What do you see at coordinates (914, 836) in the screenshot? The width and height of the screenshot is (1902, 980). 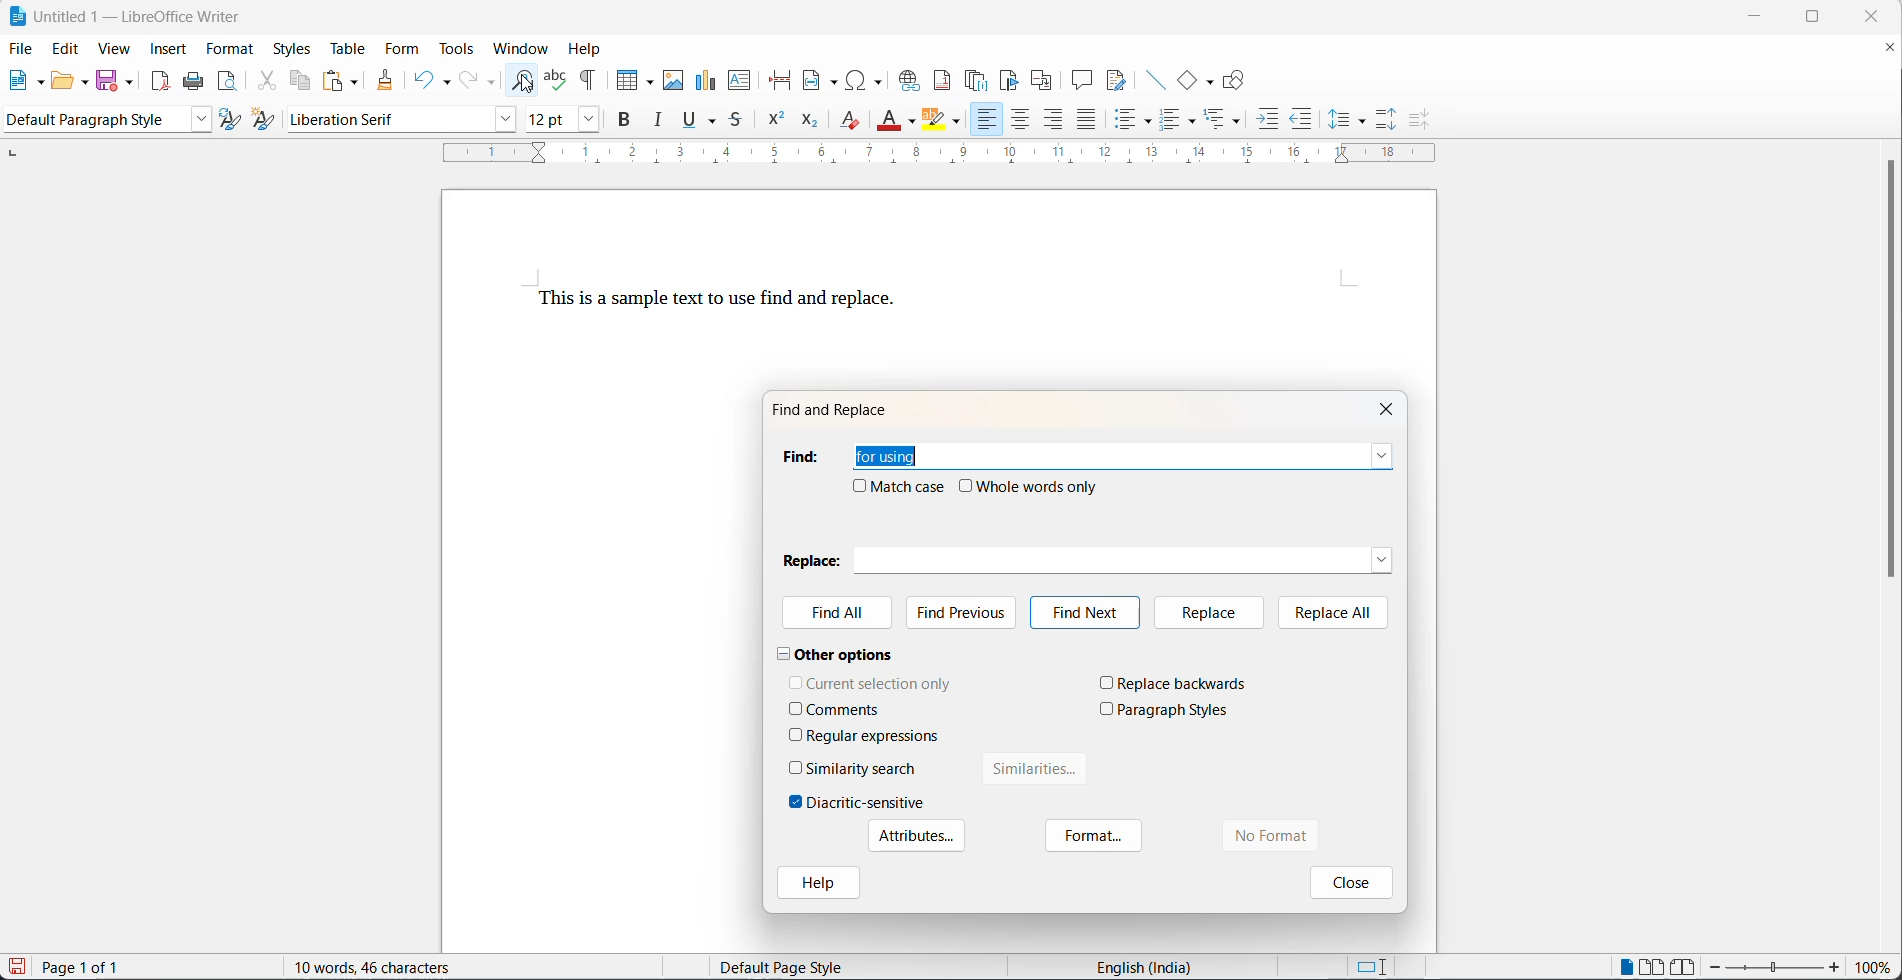 I see `Attributes` at bounding box center [914, 836].